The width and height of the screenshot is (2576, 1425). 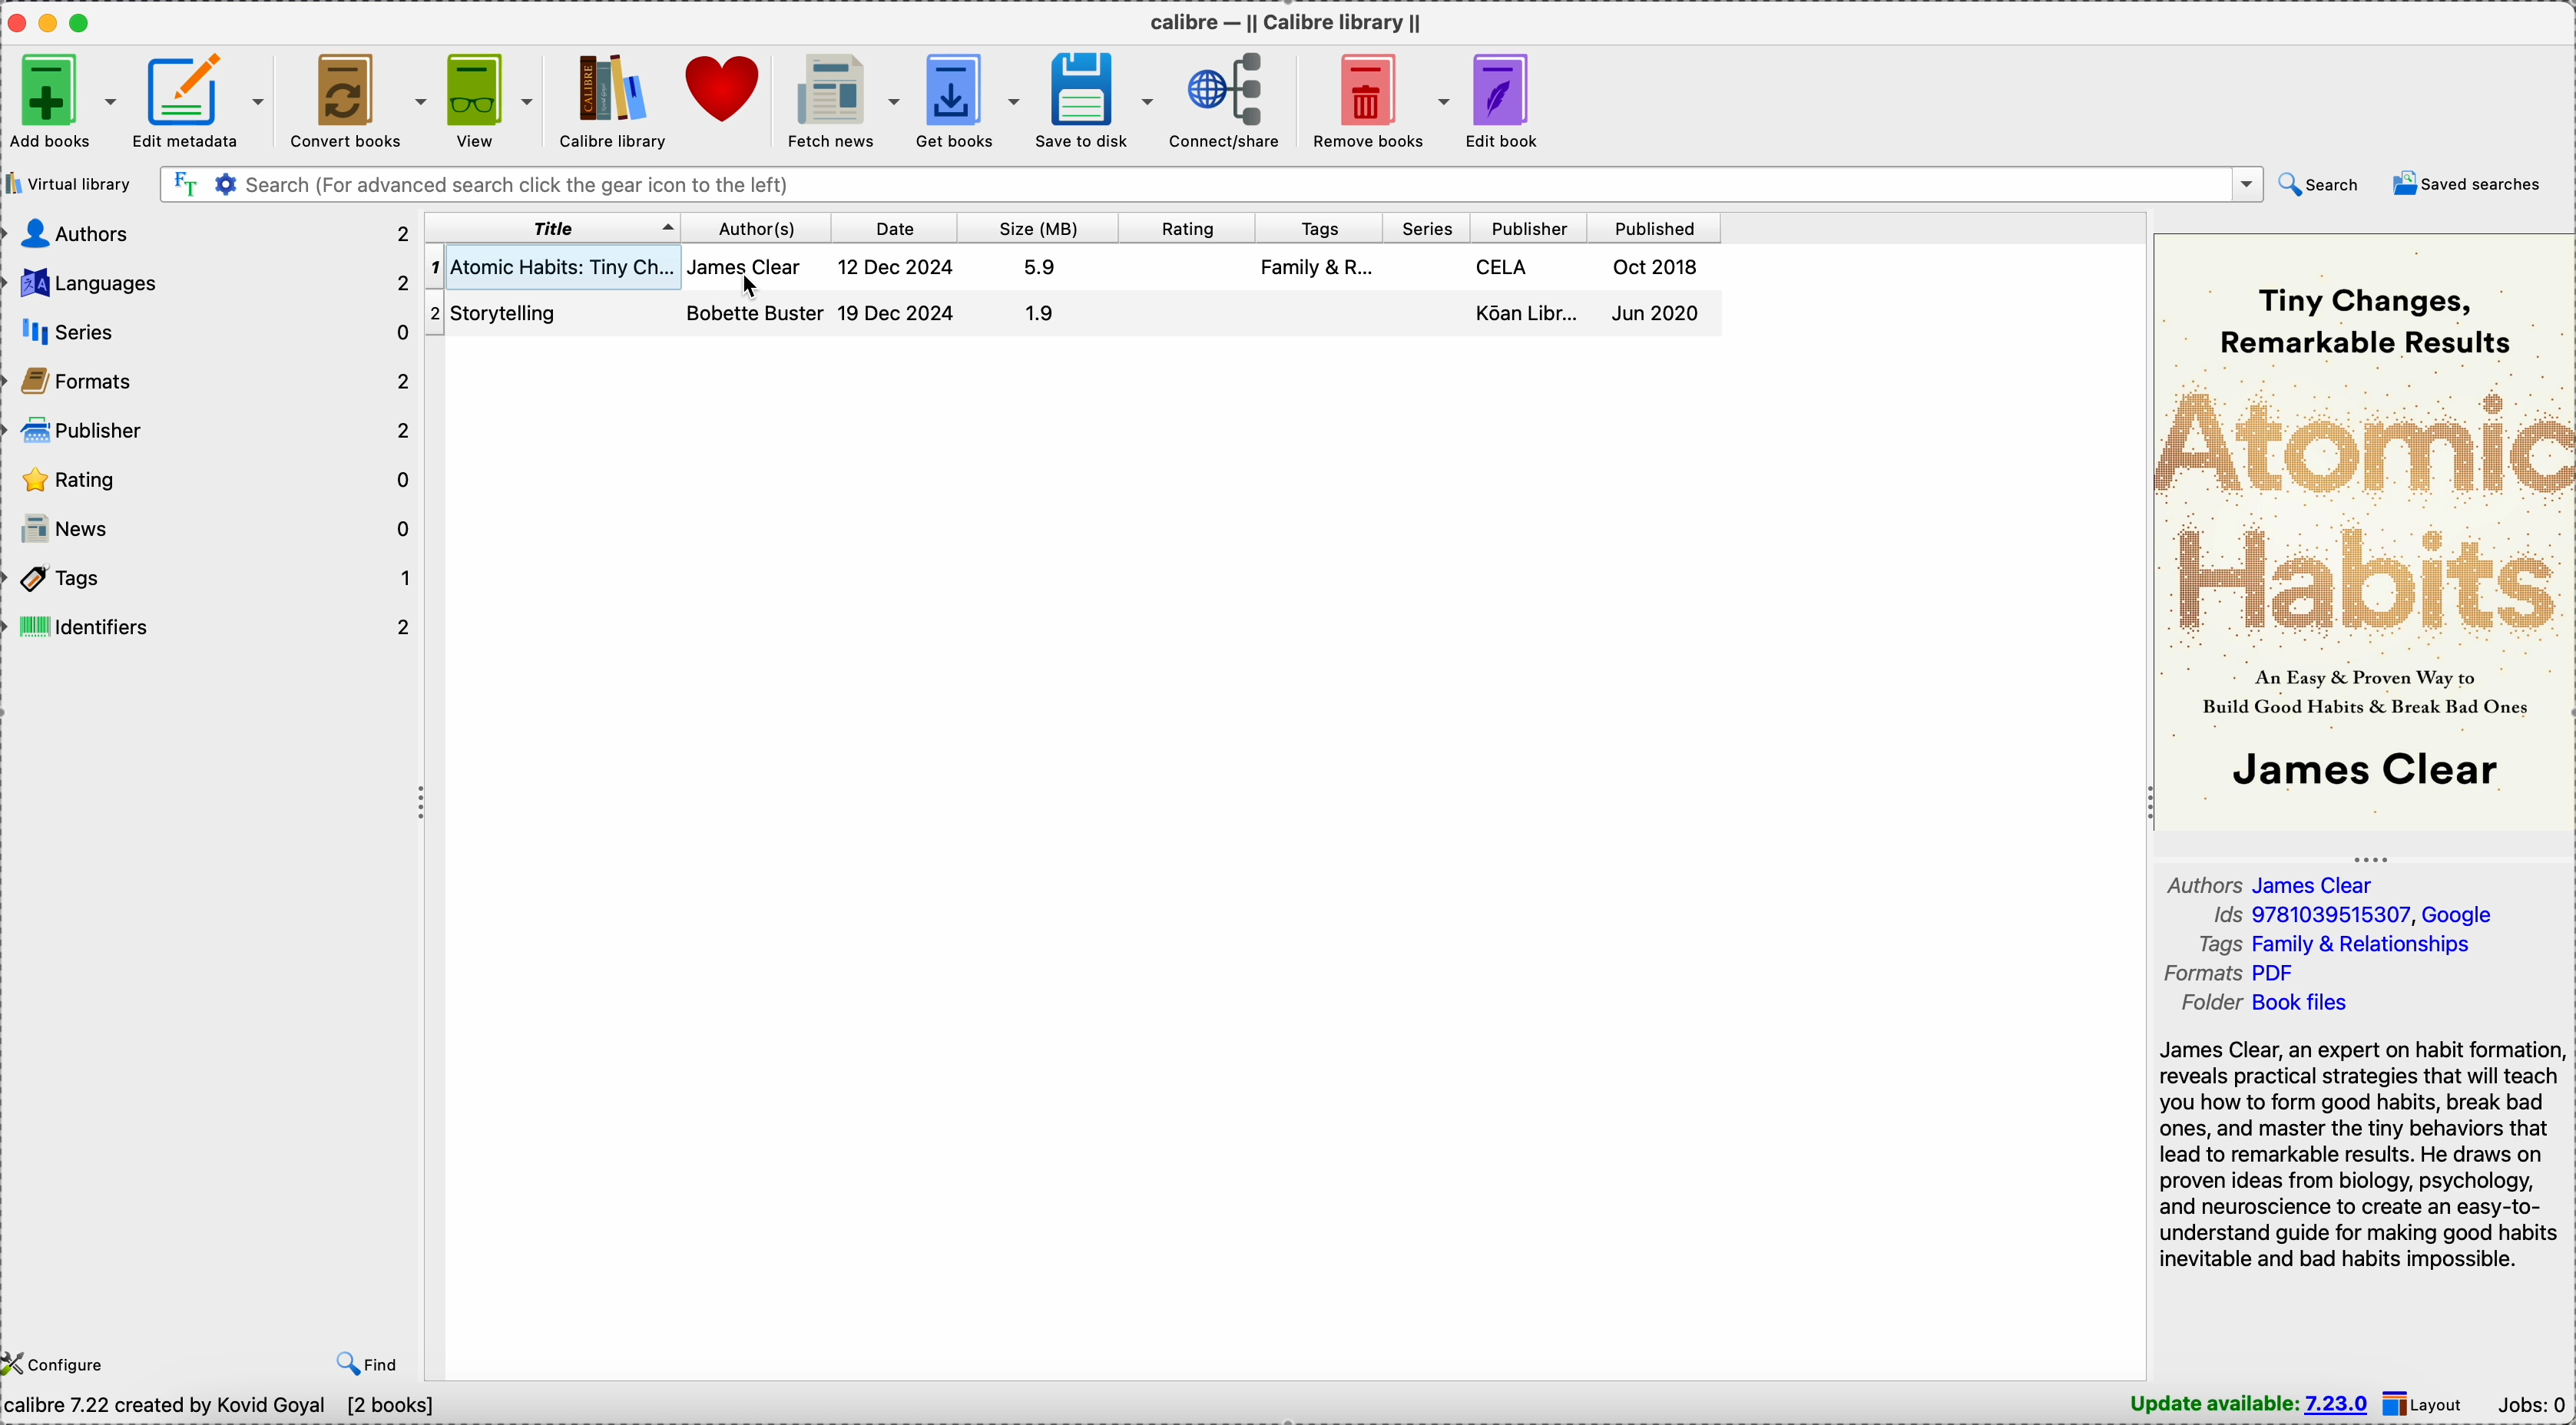 I want to click on date, so click(x=897, y=228).